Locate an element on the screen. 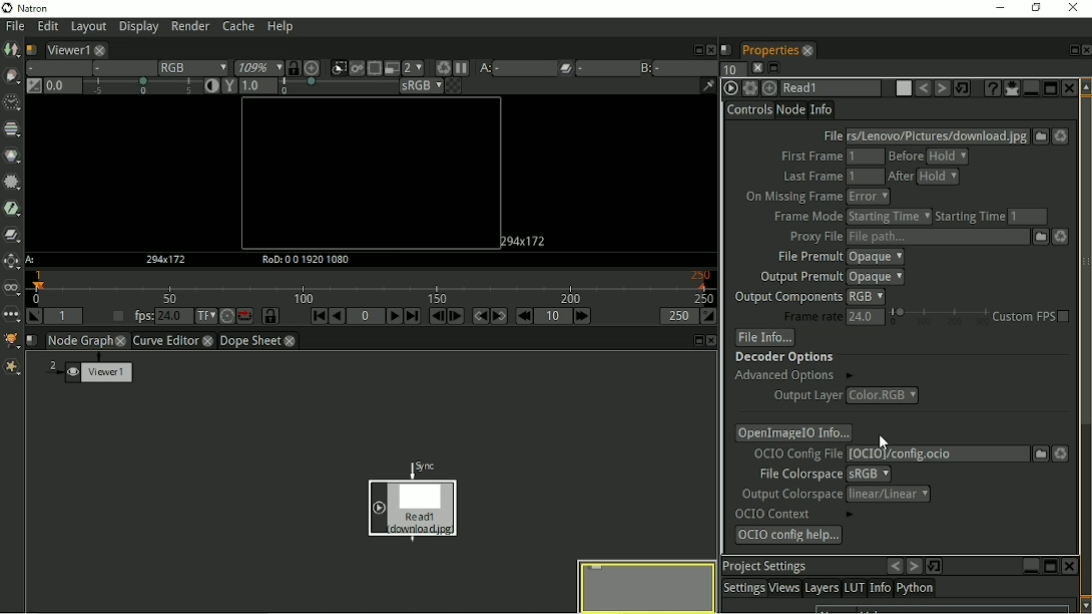 Image resolution: width=1092 pixels, height=614 pixels. Help is located at coordinates (279, 28).